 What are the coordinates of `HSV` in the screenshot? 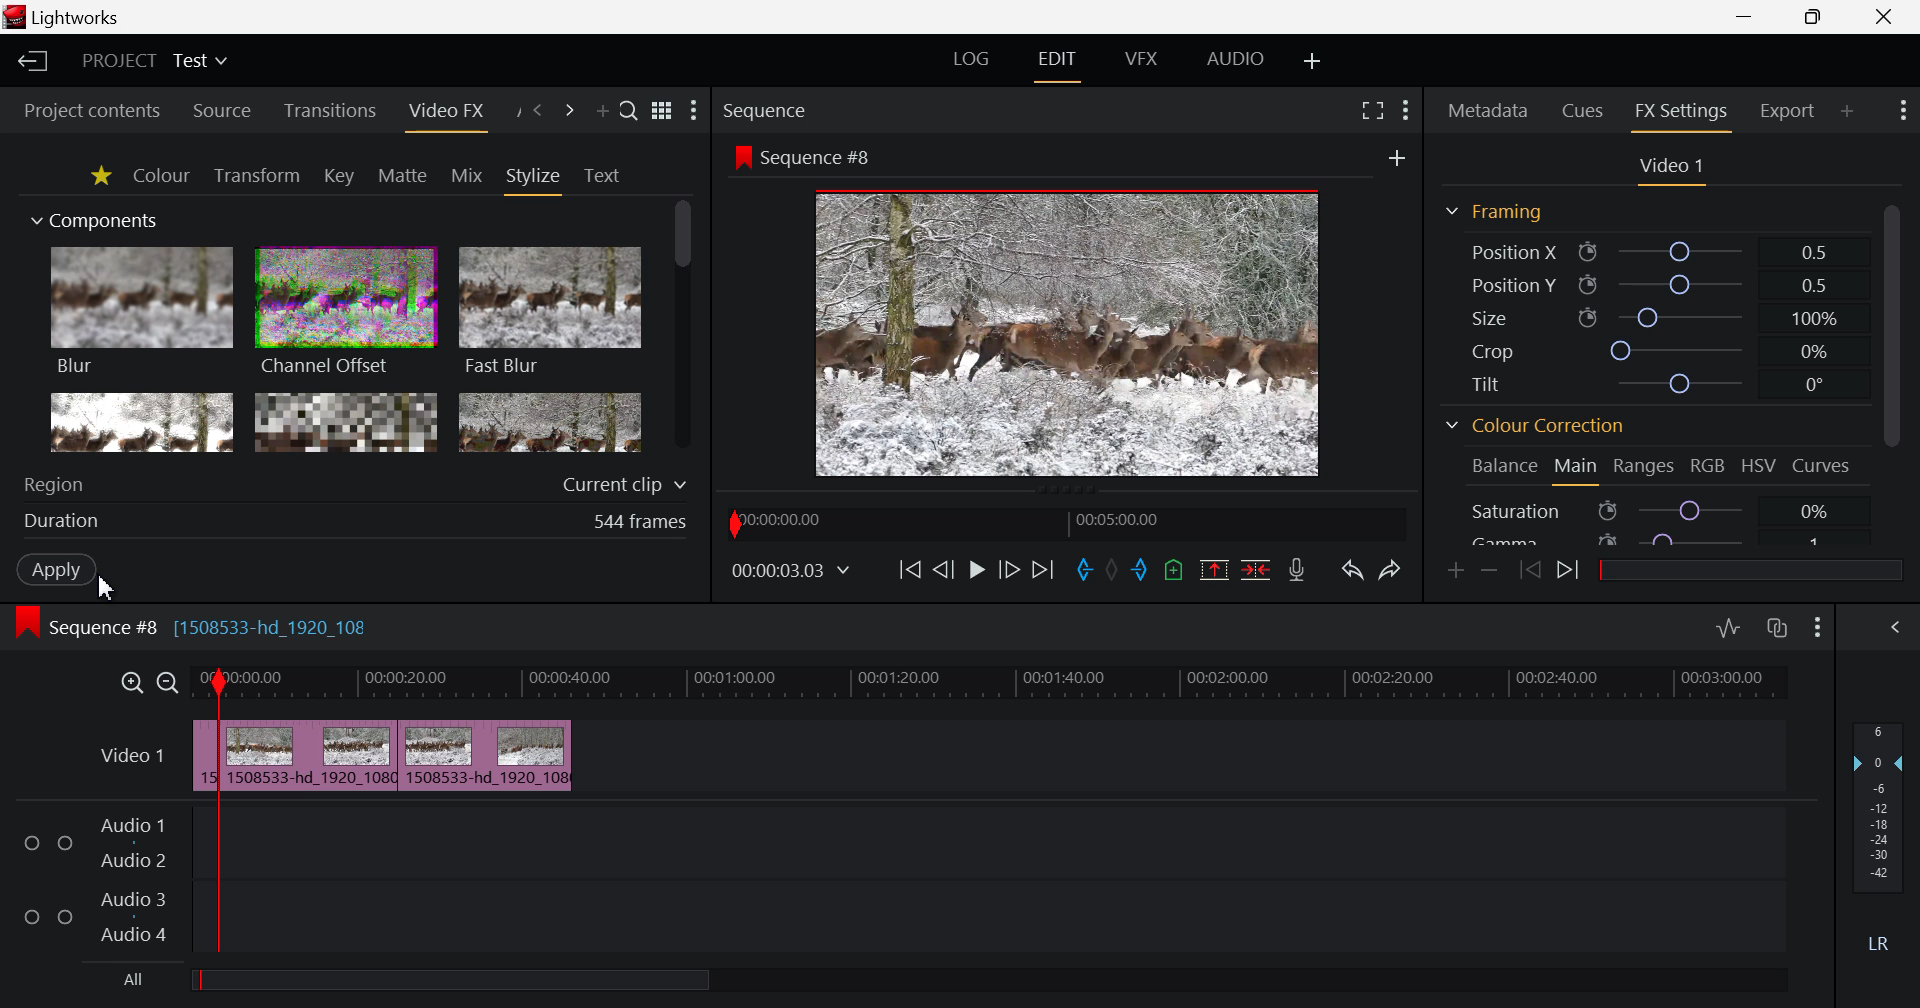 It's located at (1762, 467).